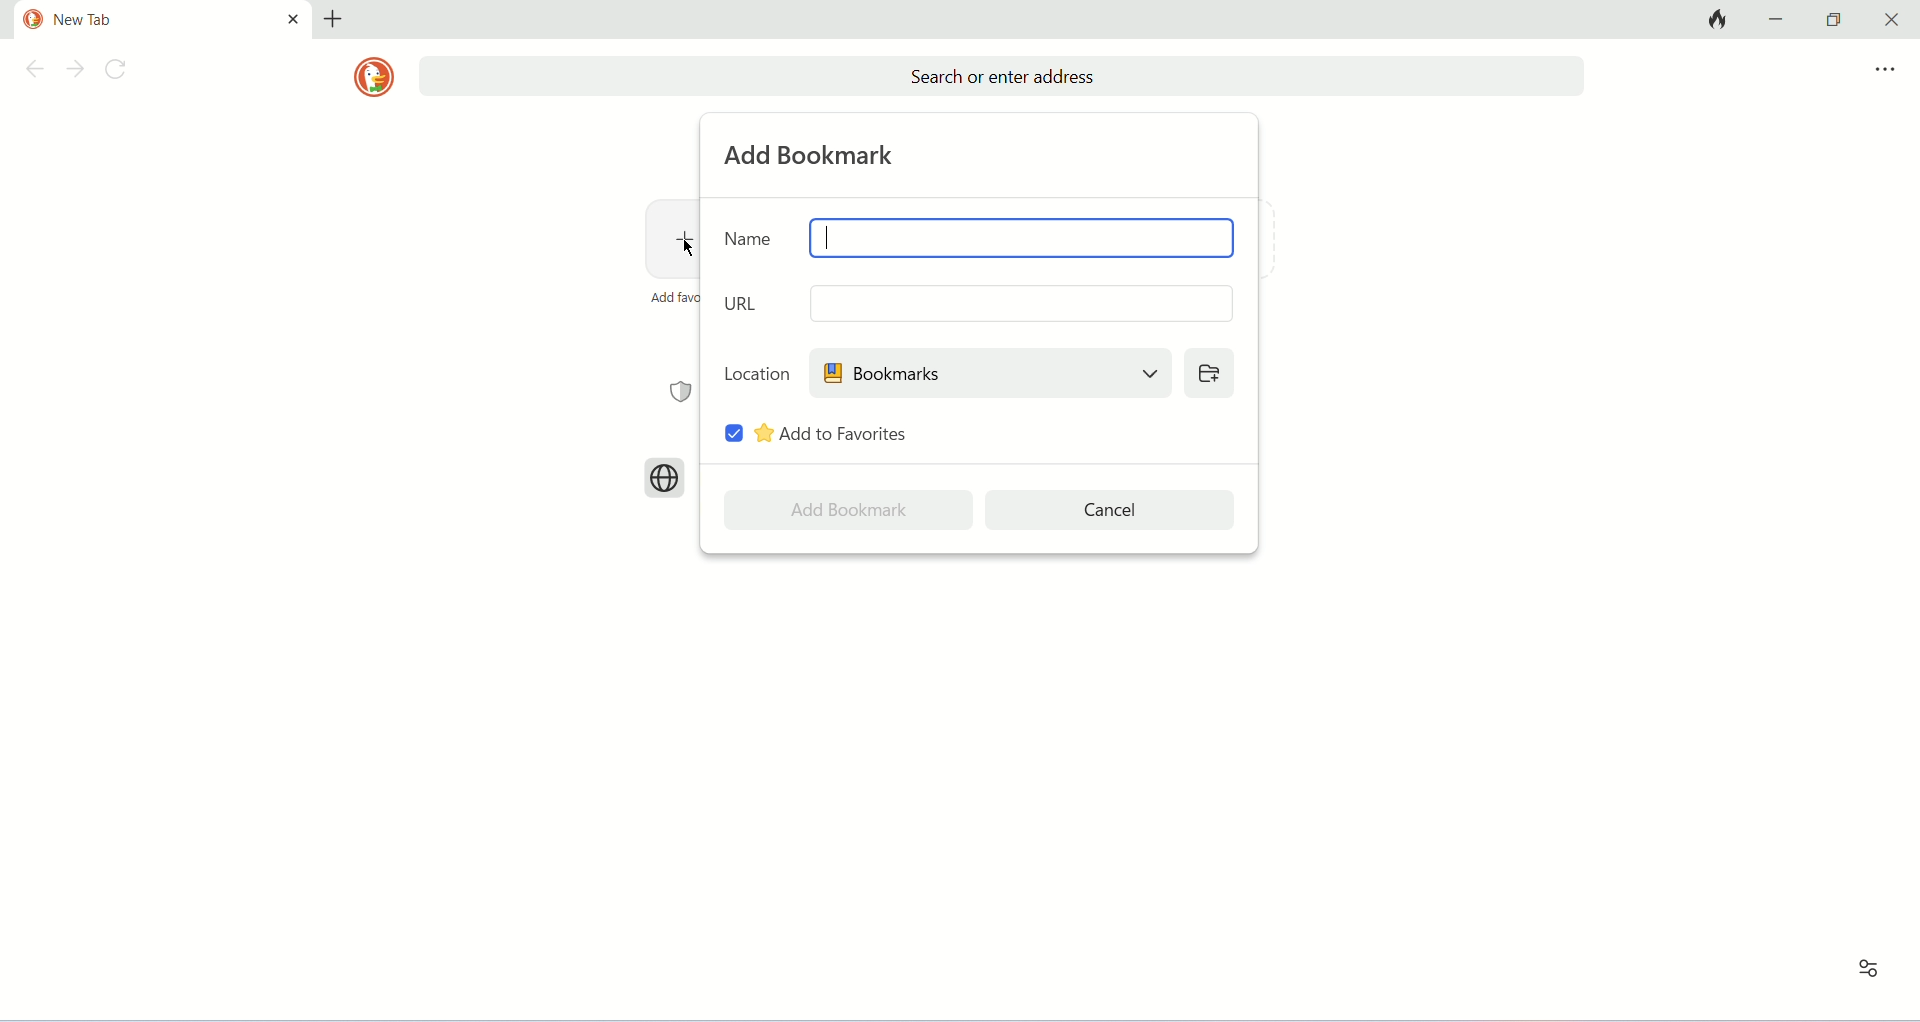  What do you see at coordinates (848, 510) in the screenshot?
I see `add bookmark` at bounding box center [848, 510].